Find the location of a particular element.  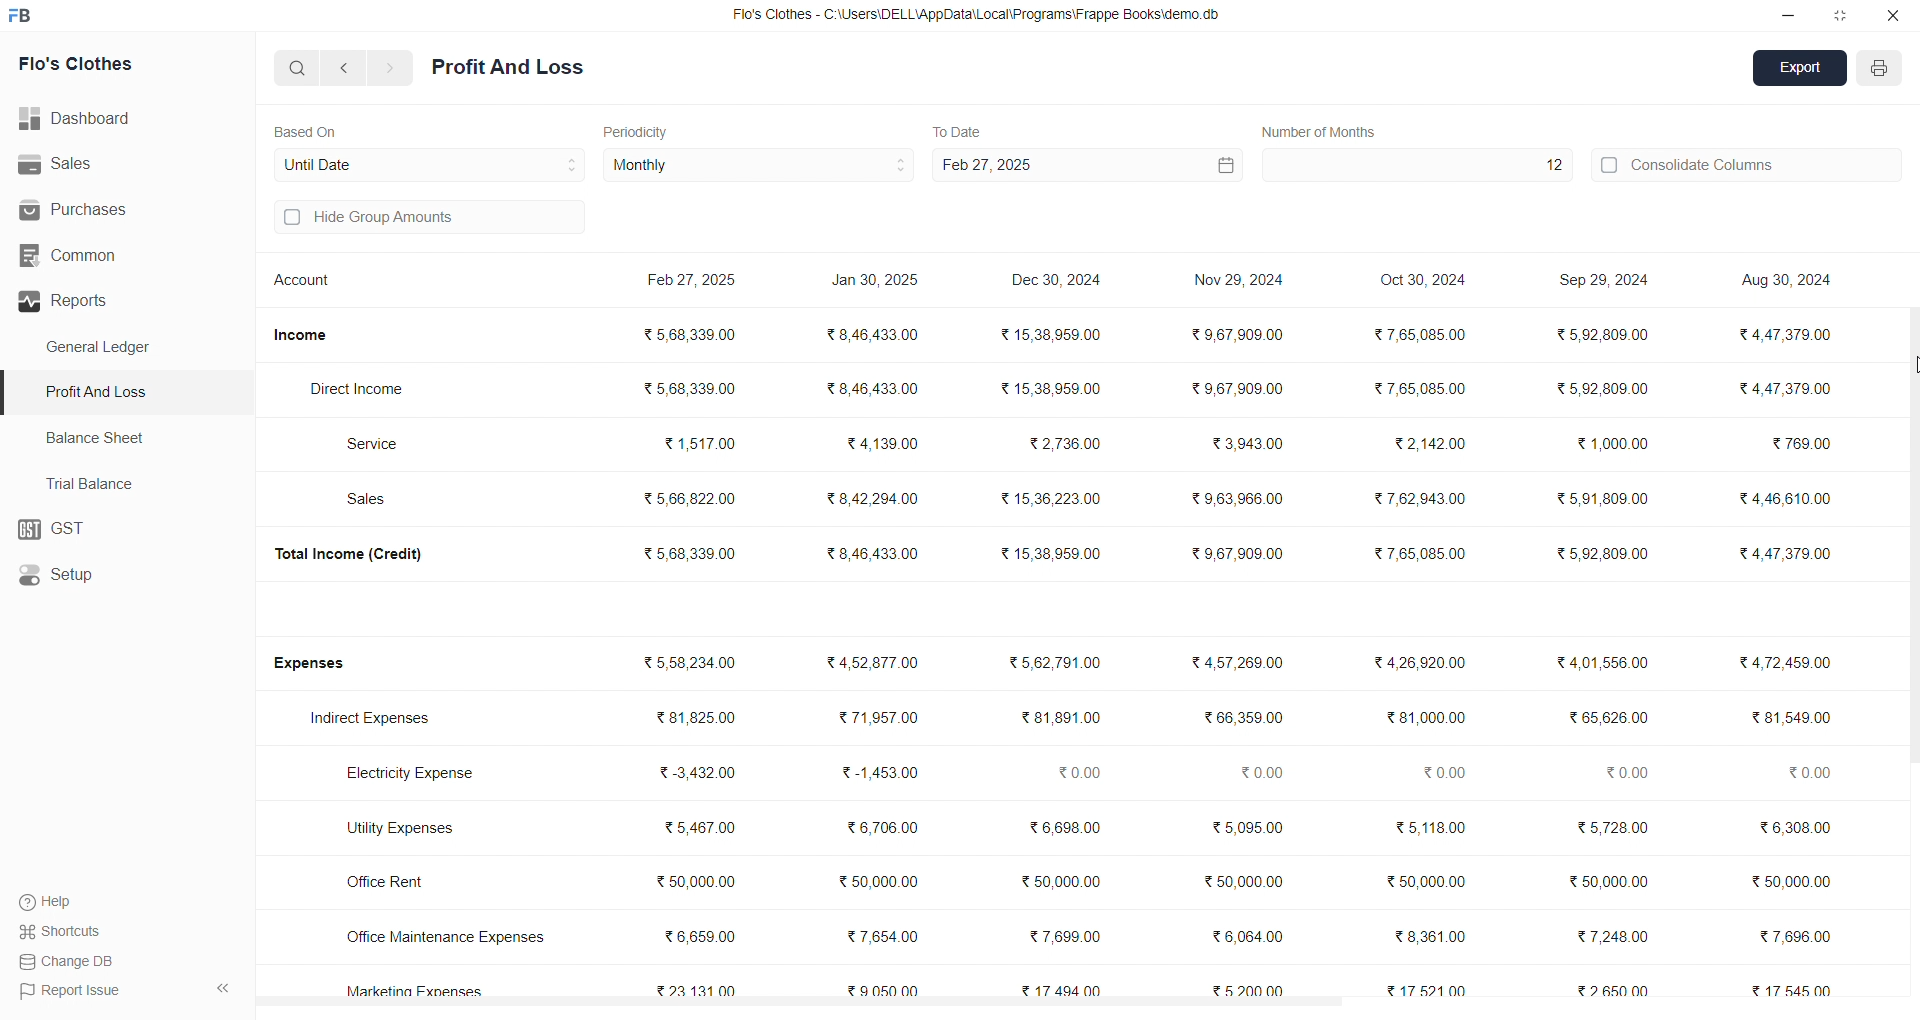

₹4,57,269.00 is located at coordinates (1238, 661).